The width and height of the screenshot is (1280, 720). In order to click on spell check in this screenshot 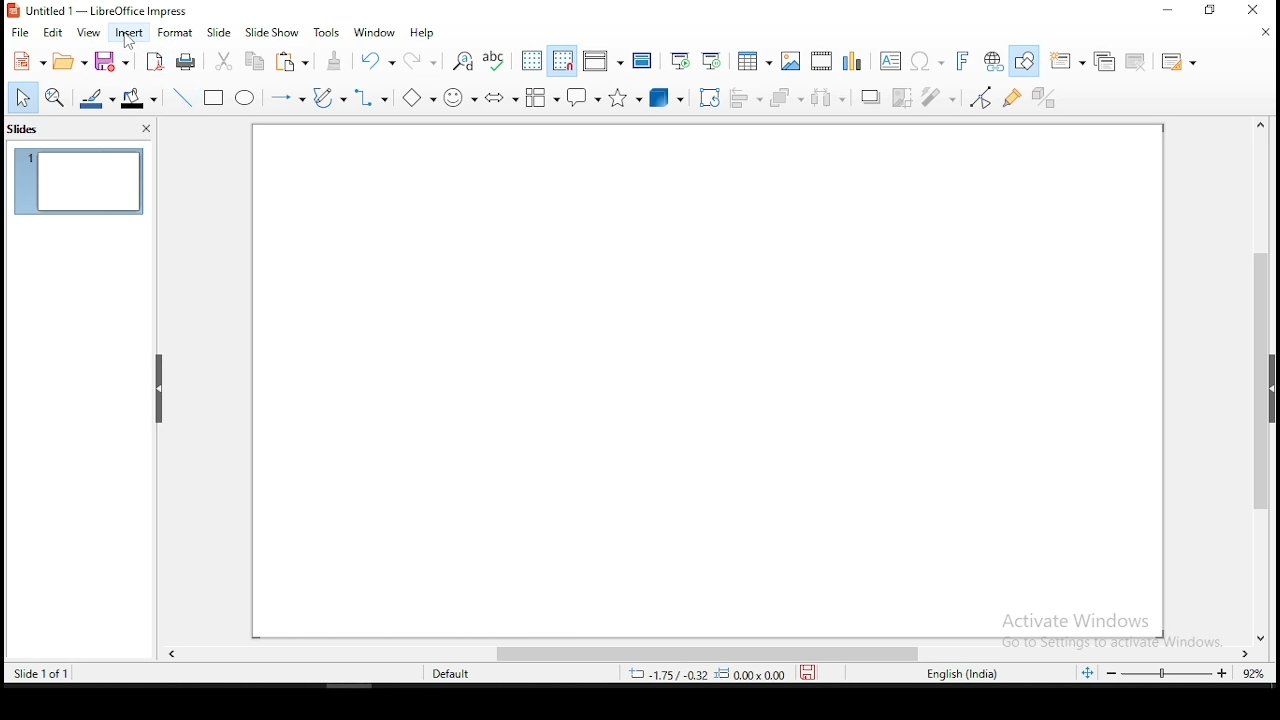, I will do `click(495, 58)`.